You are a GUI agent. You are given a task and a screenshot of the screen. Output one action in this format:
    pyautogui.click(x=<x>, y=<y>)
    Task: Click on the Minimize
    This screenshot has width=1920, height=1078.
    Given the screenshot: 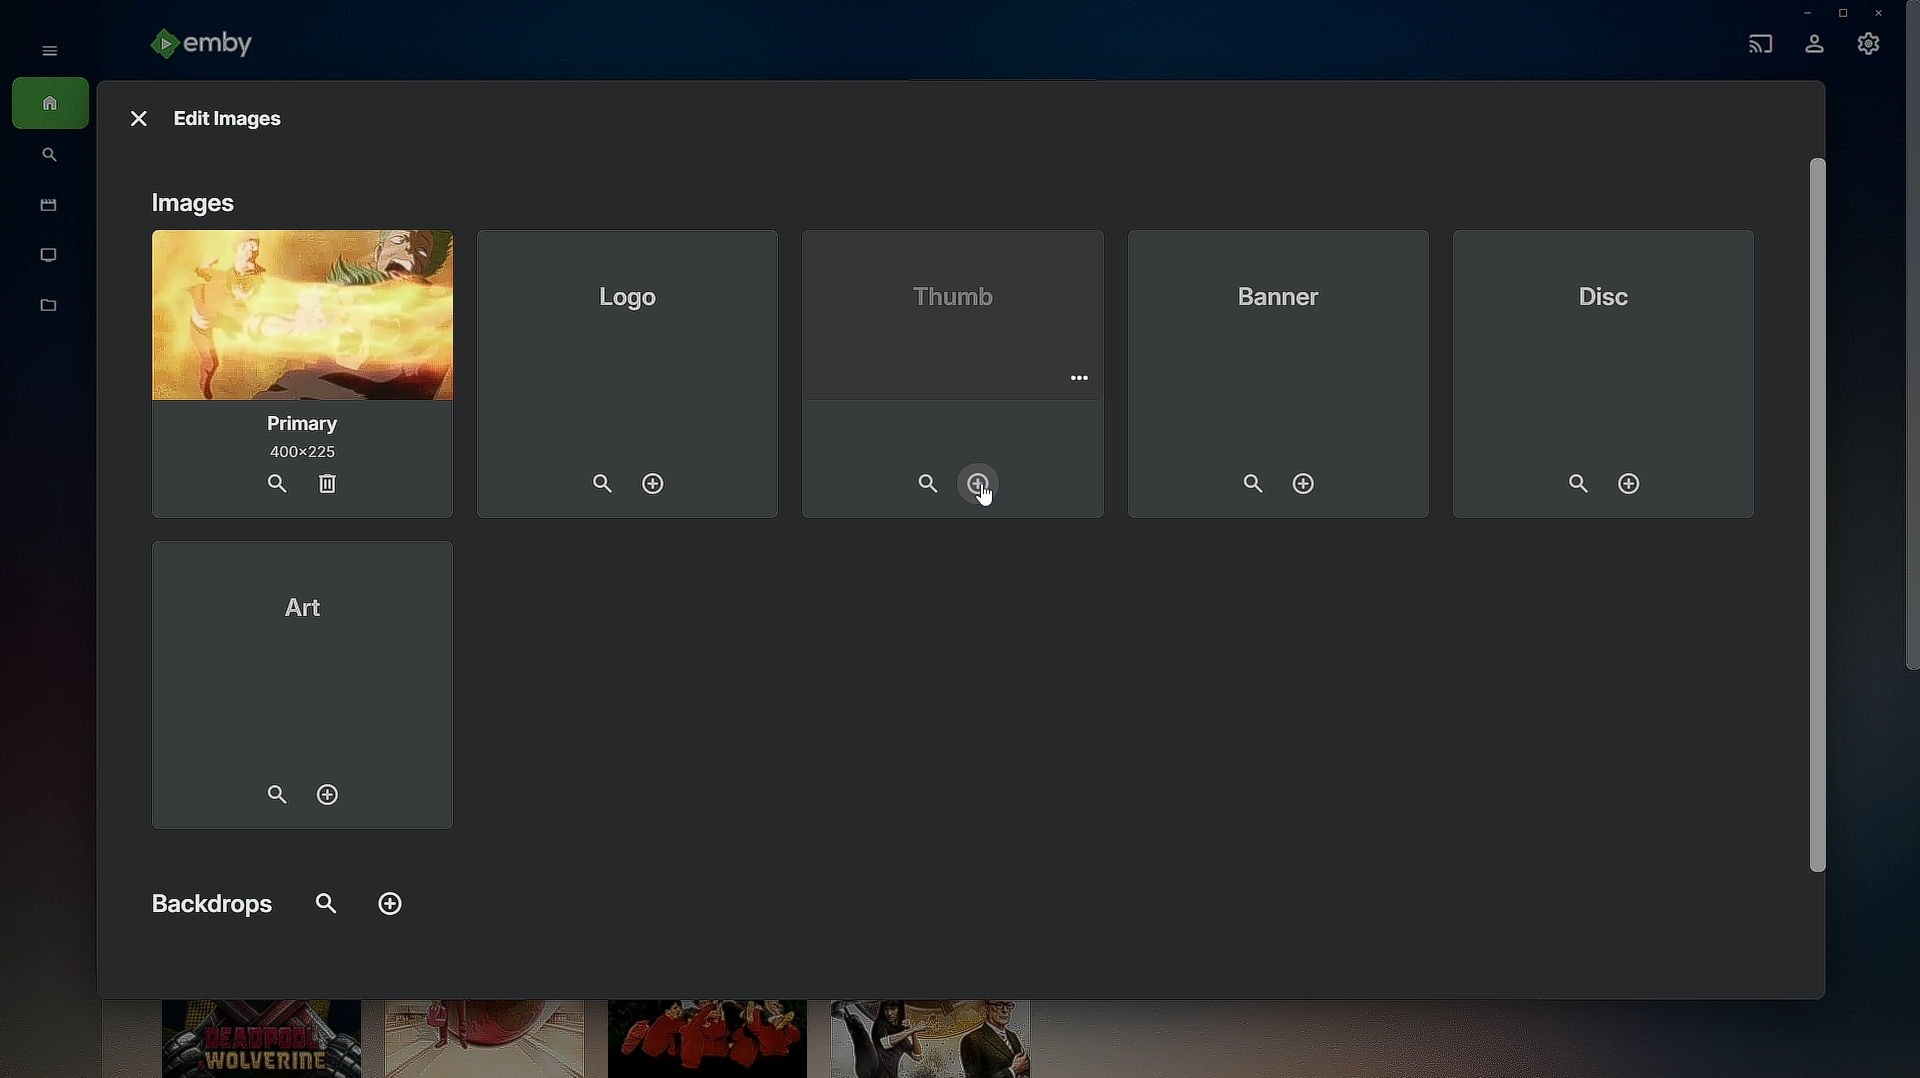 What is the action you would take?
    pyautogui.click(x=1801, y=13)
    